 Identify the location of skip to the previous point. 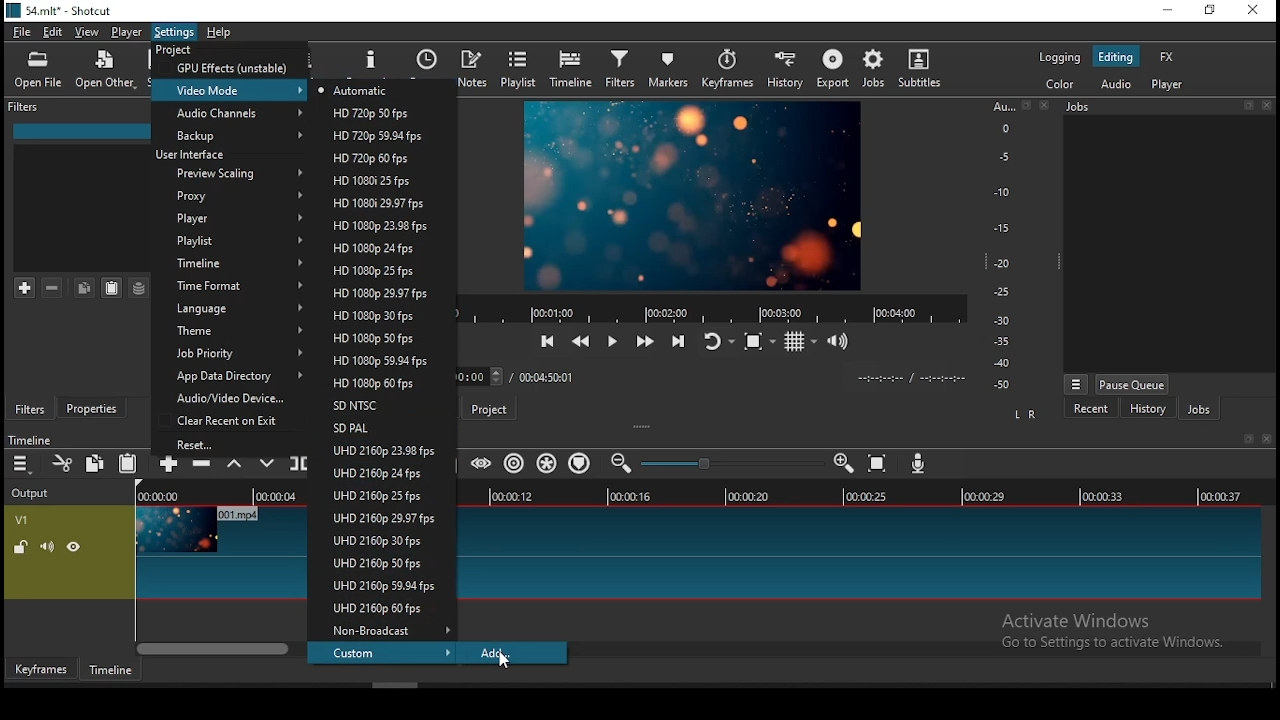
(546, 342).